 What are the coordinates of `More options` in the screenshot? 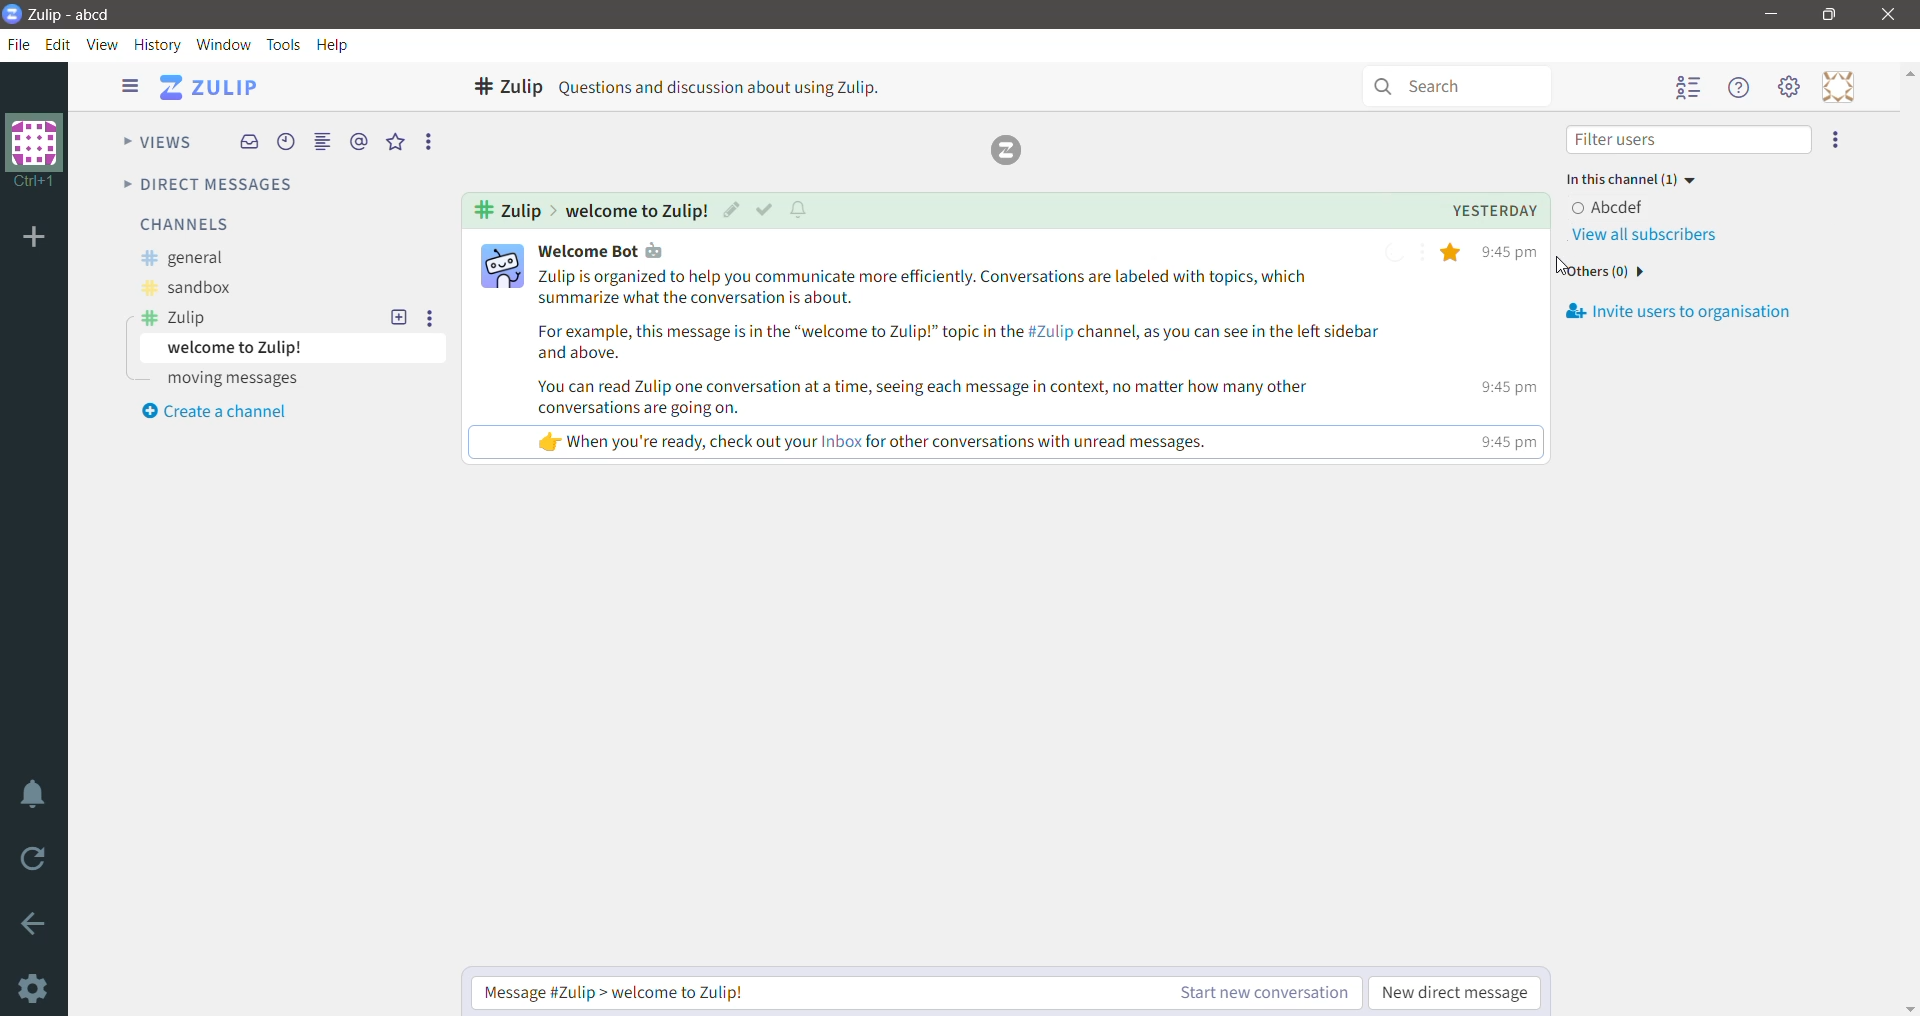 It's located at (435, 318).